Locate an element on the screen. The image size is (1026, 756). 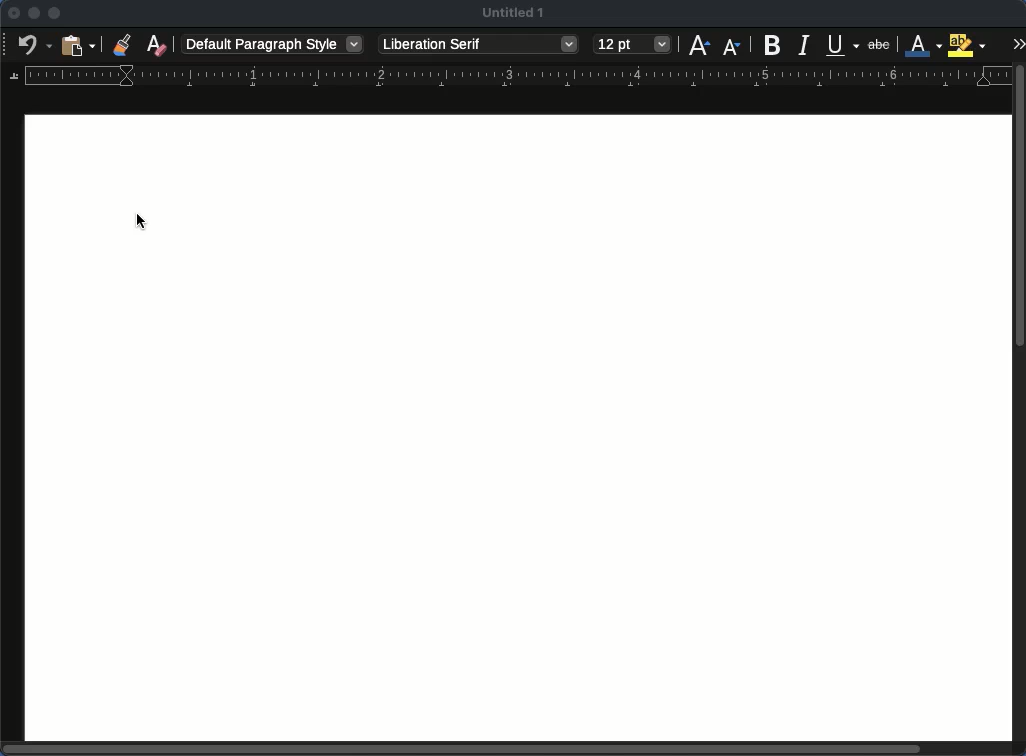
maximize is located at coordinates (55, 13).